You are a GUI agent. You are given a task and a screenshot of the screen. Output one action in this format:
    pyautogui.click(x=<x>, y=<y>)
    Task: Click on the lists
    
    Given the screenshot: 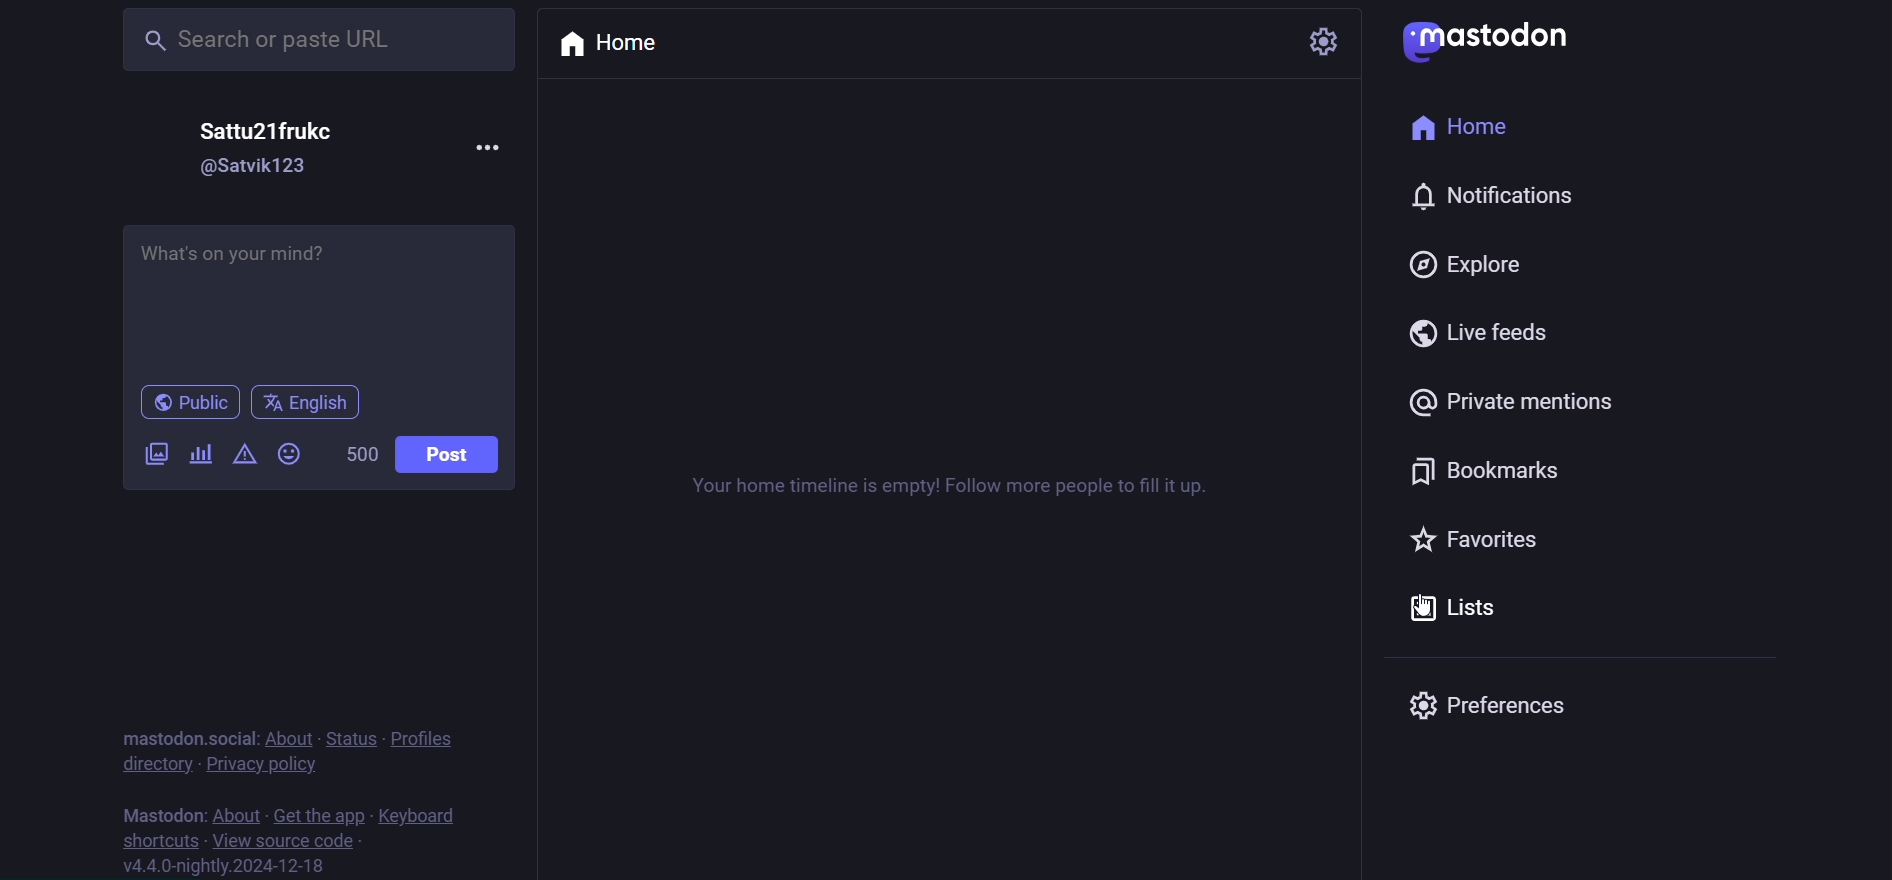 What is the action you would take?
    pyautogui.click(x=1454, y=608)
    